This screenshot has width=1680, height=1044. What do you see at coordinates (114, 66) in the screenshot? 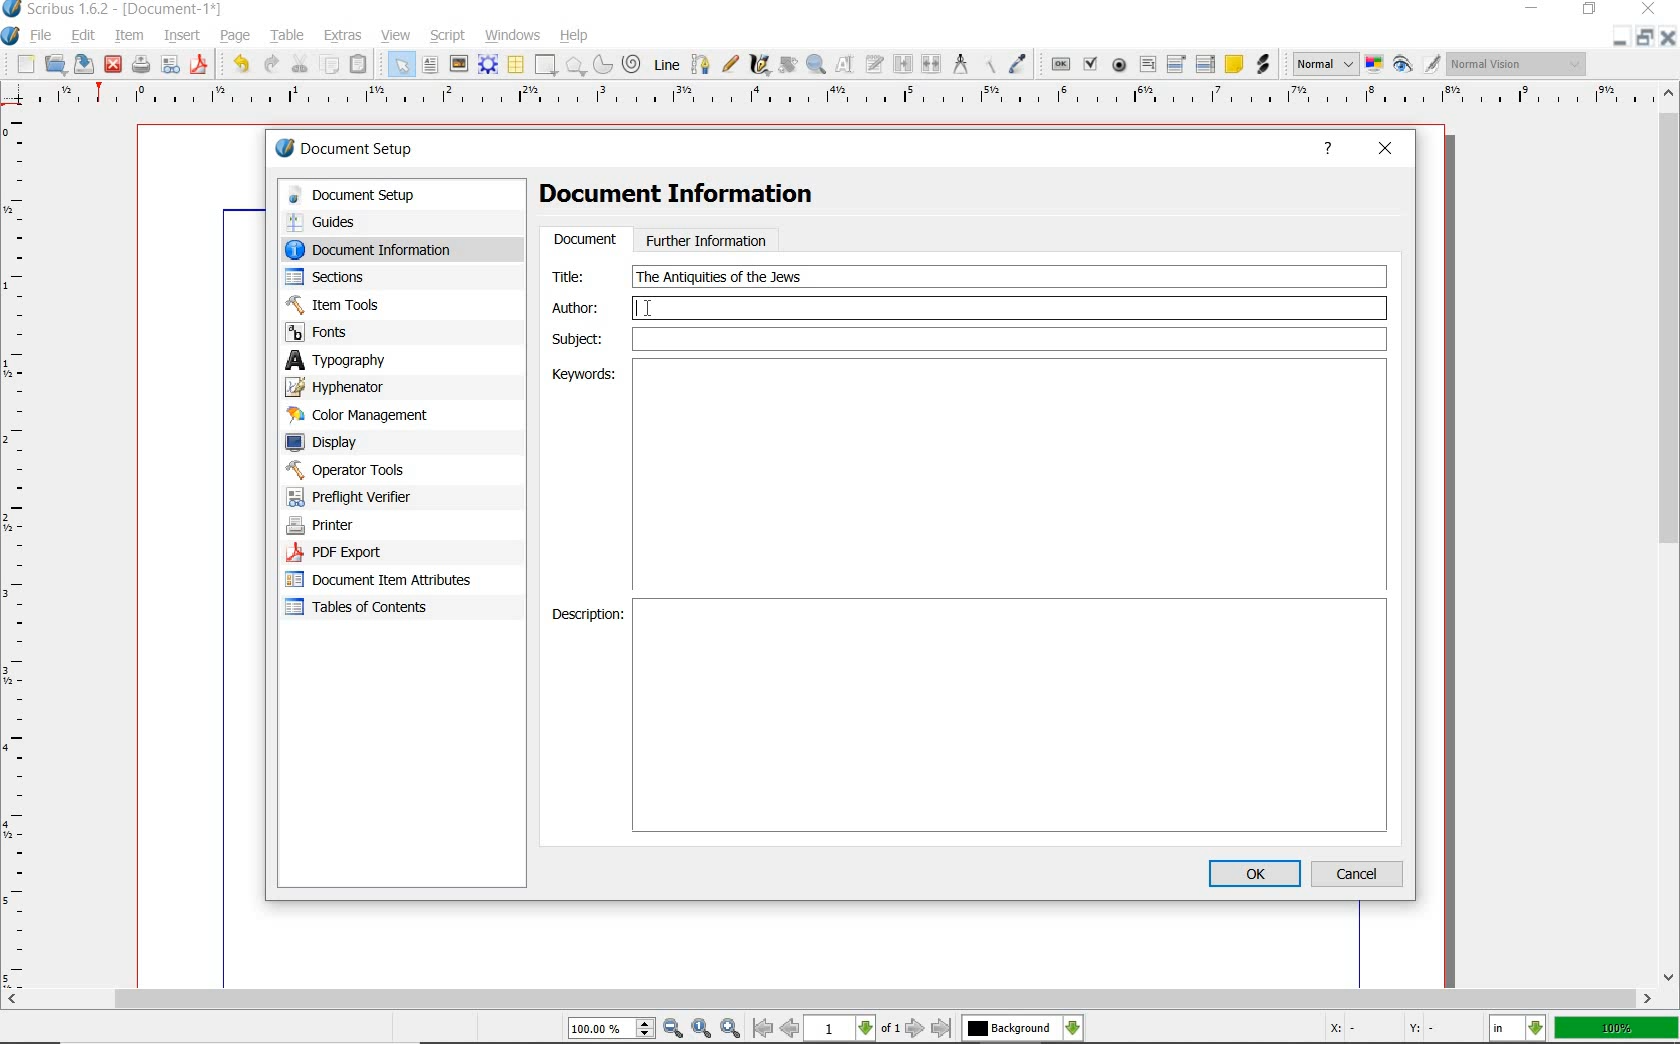
I see `close` at bounding box center [114, 66].